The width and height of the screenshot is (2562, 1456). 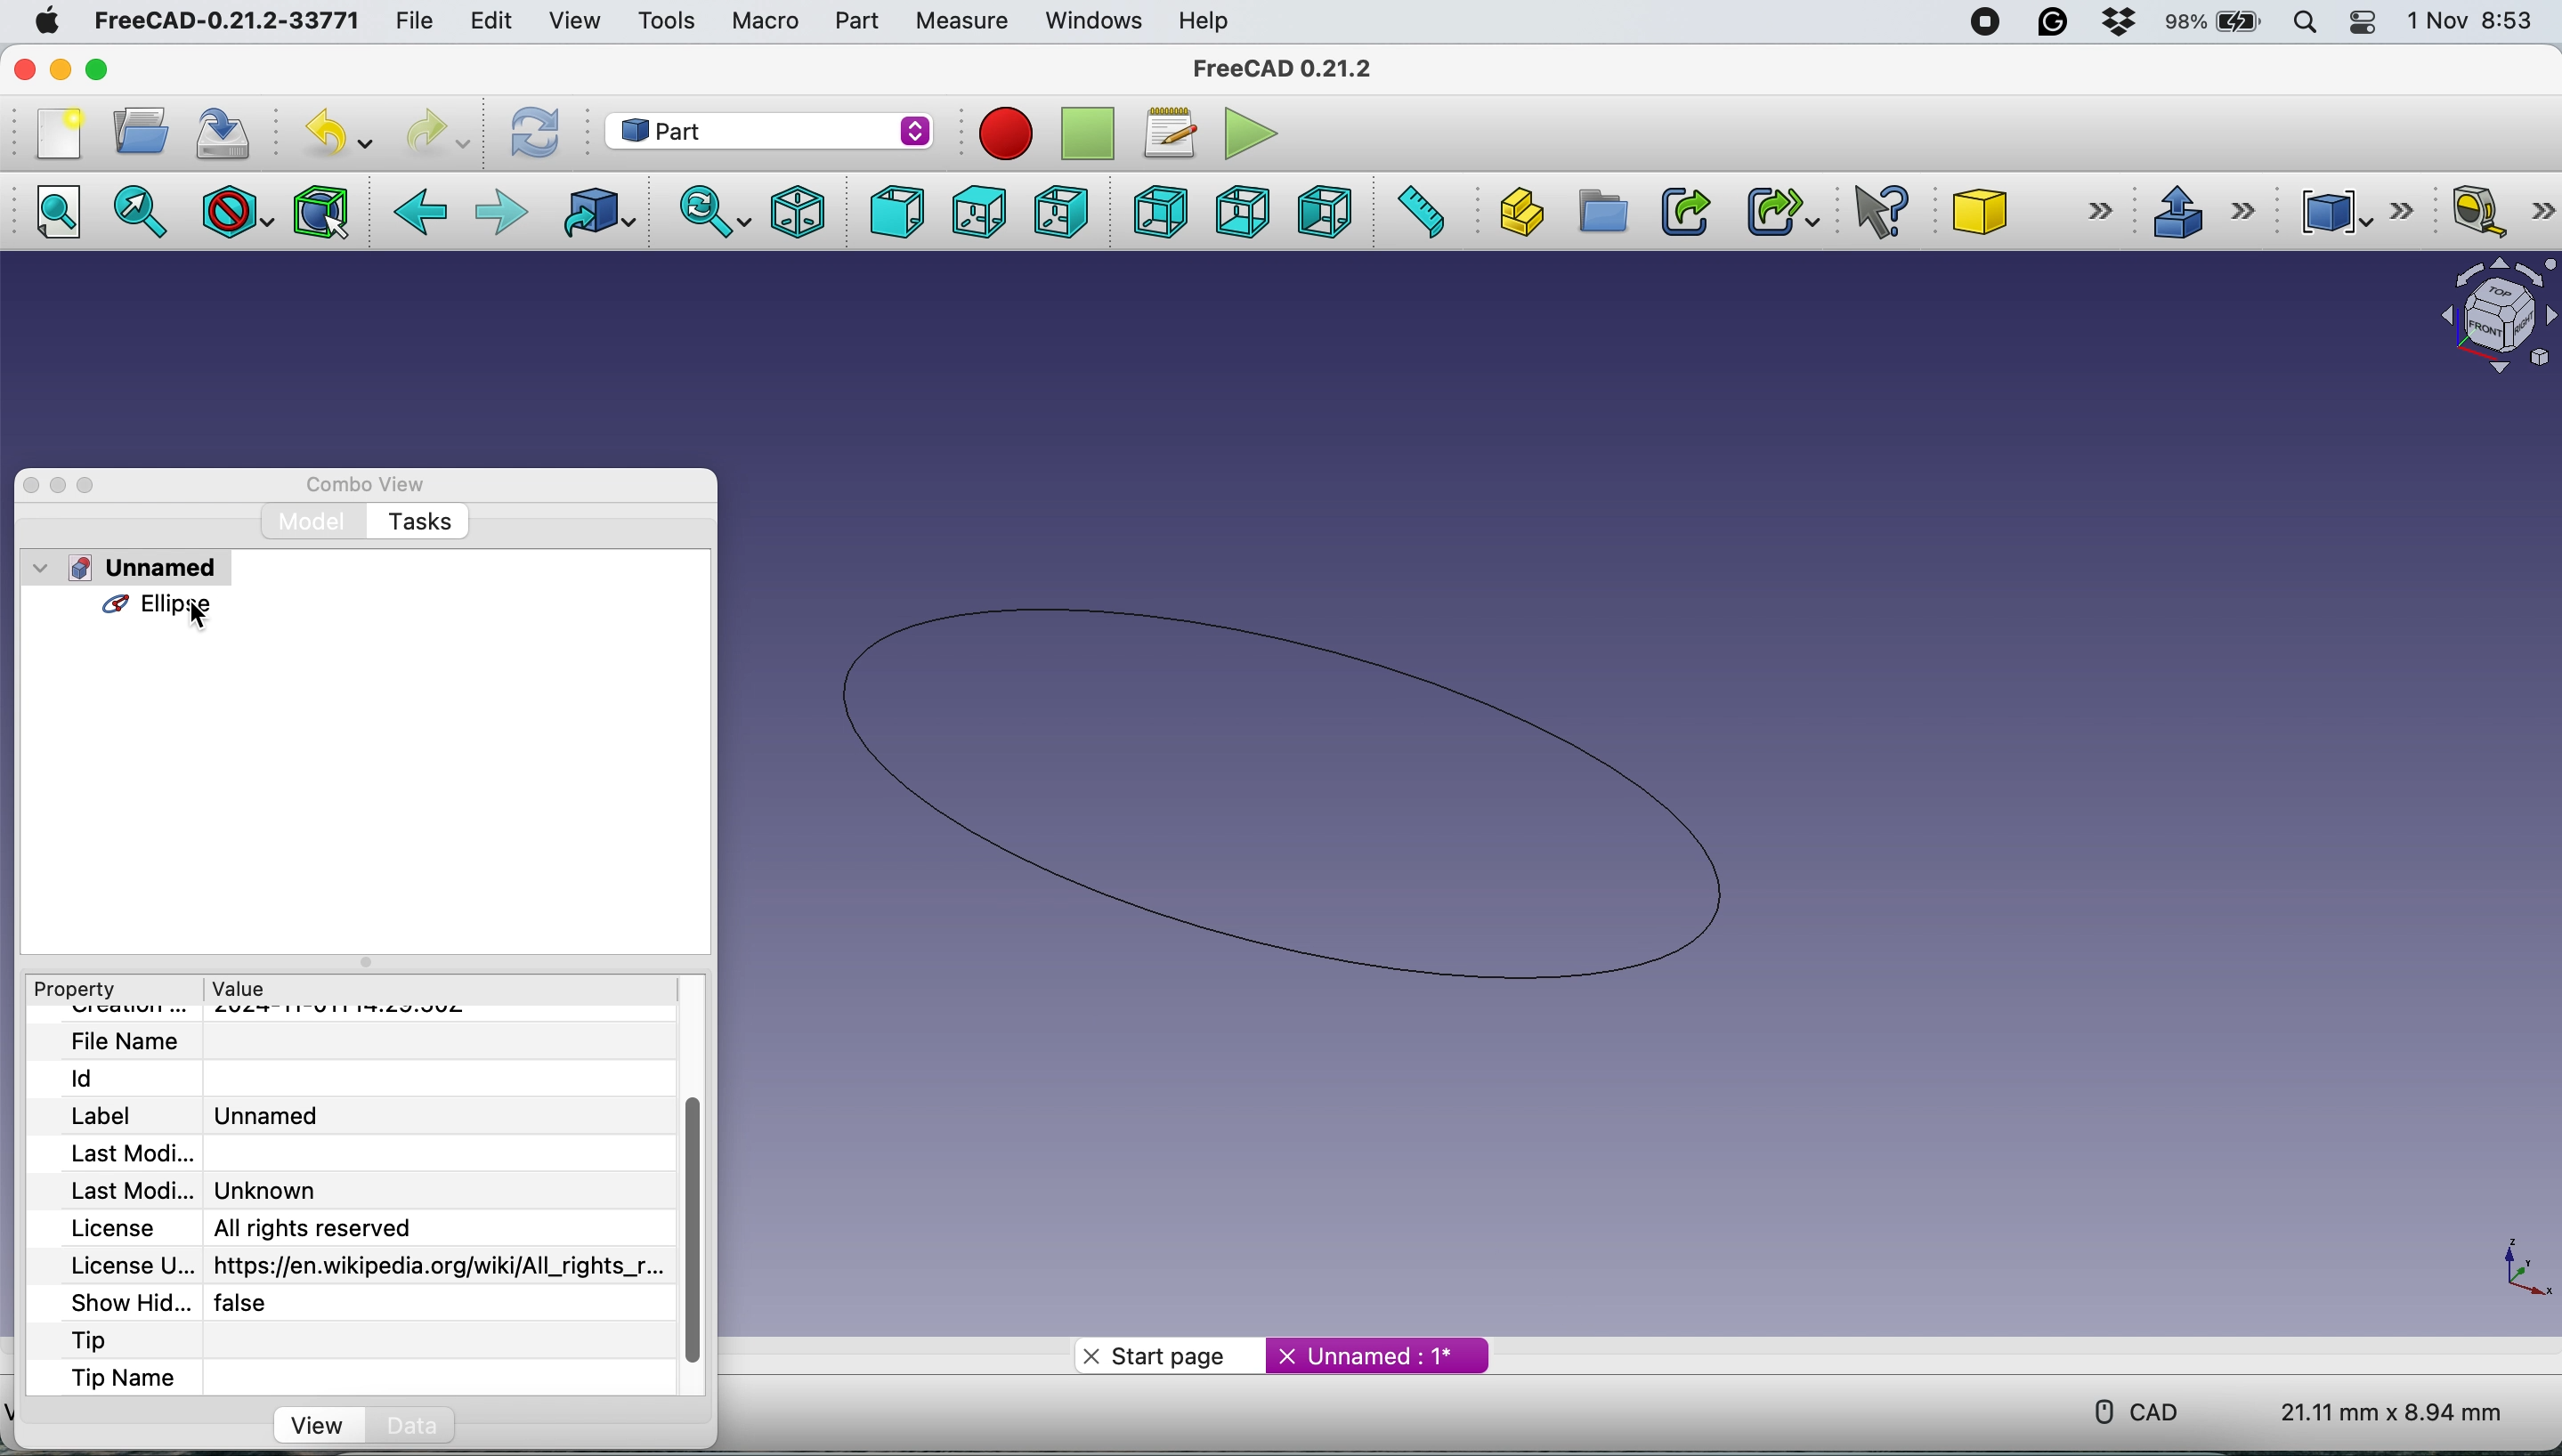 What do you see at coordinates (2212, 25) in the screenshot?
I see `battery` at bounding box center [2212, 25].